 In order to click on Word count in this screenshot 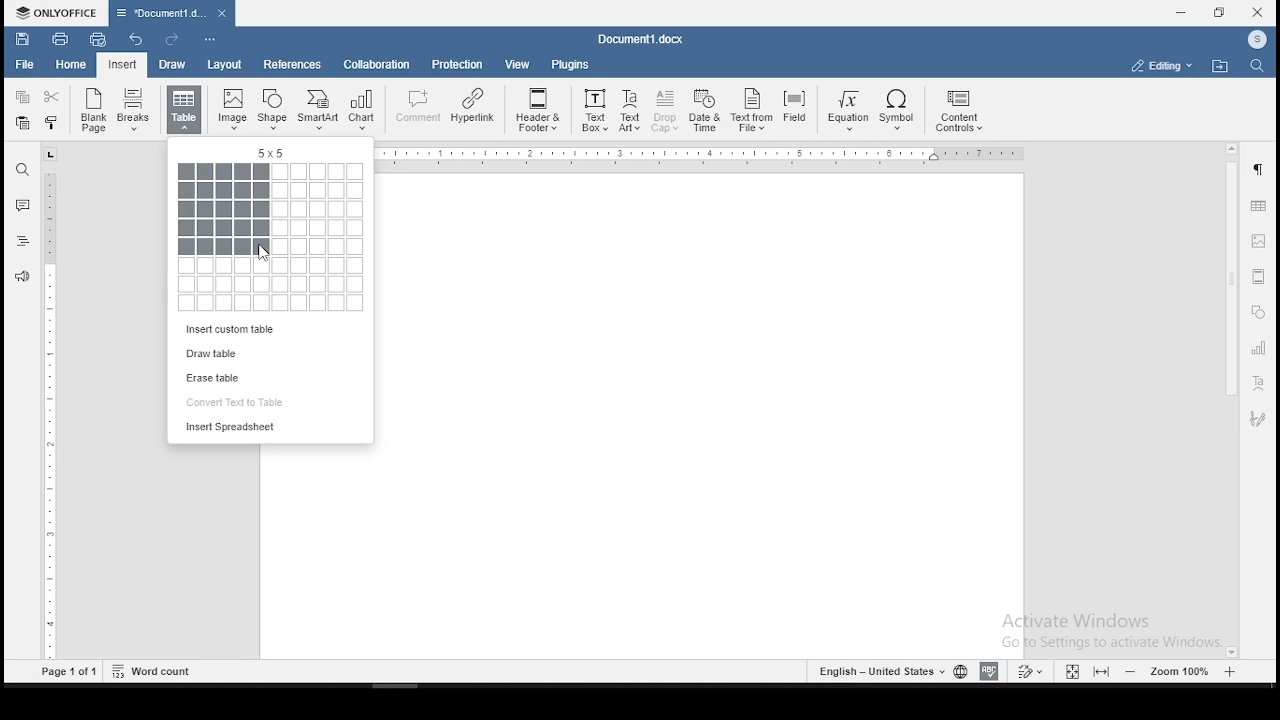, I will do `click(152, 671)`.